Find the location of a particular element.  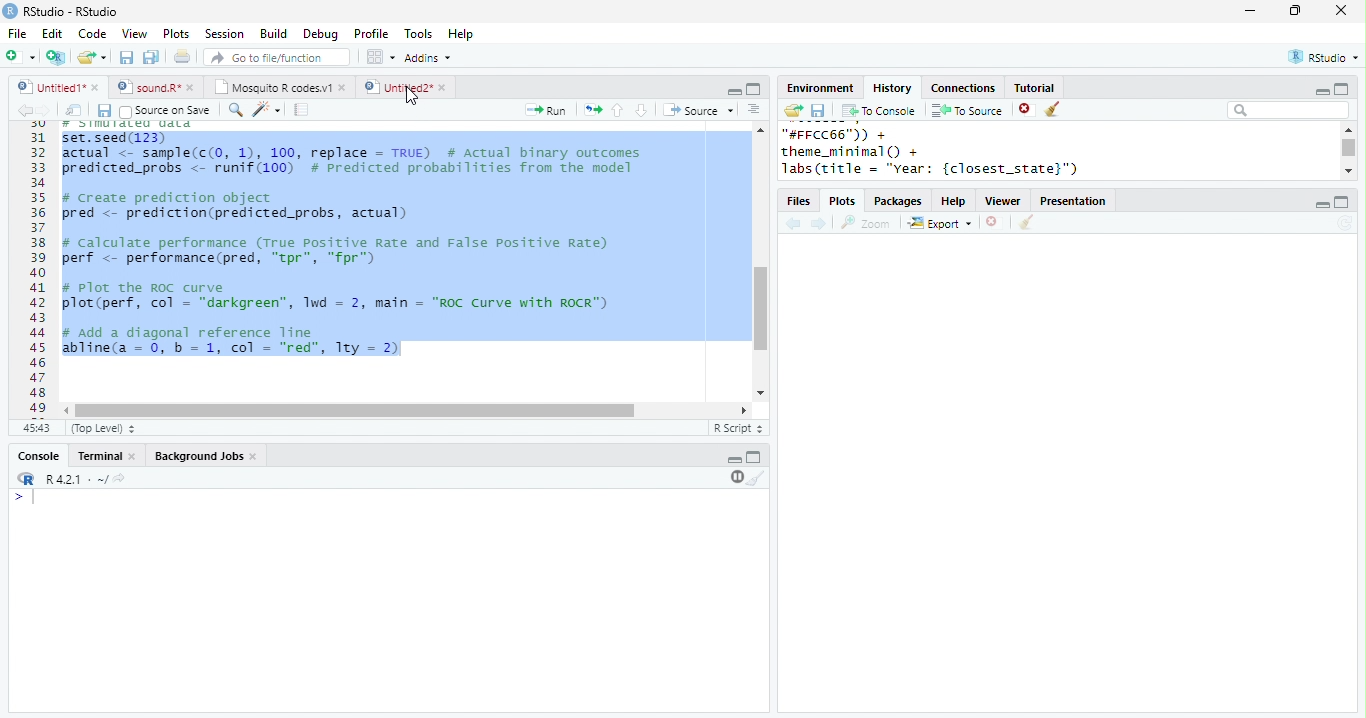

scroll left is located at coordinates (68, 411).